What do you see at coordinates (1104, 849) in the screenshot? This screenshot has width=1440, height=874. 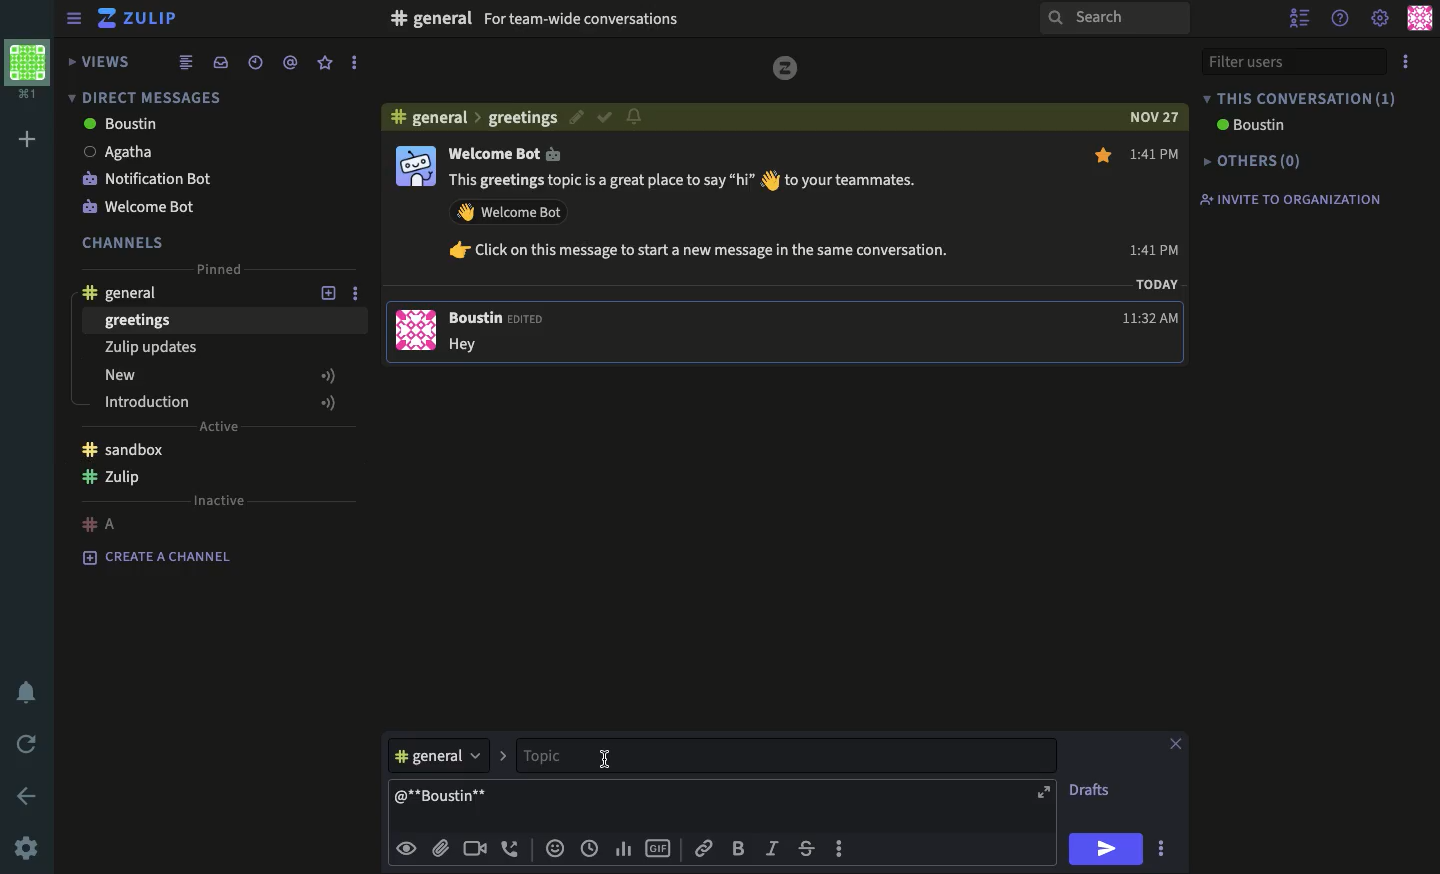 I see `send` at bounding box center [1104, 849].